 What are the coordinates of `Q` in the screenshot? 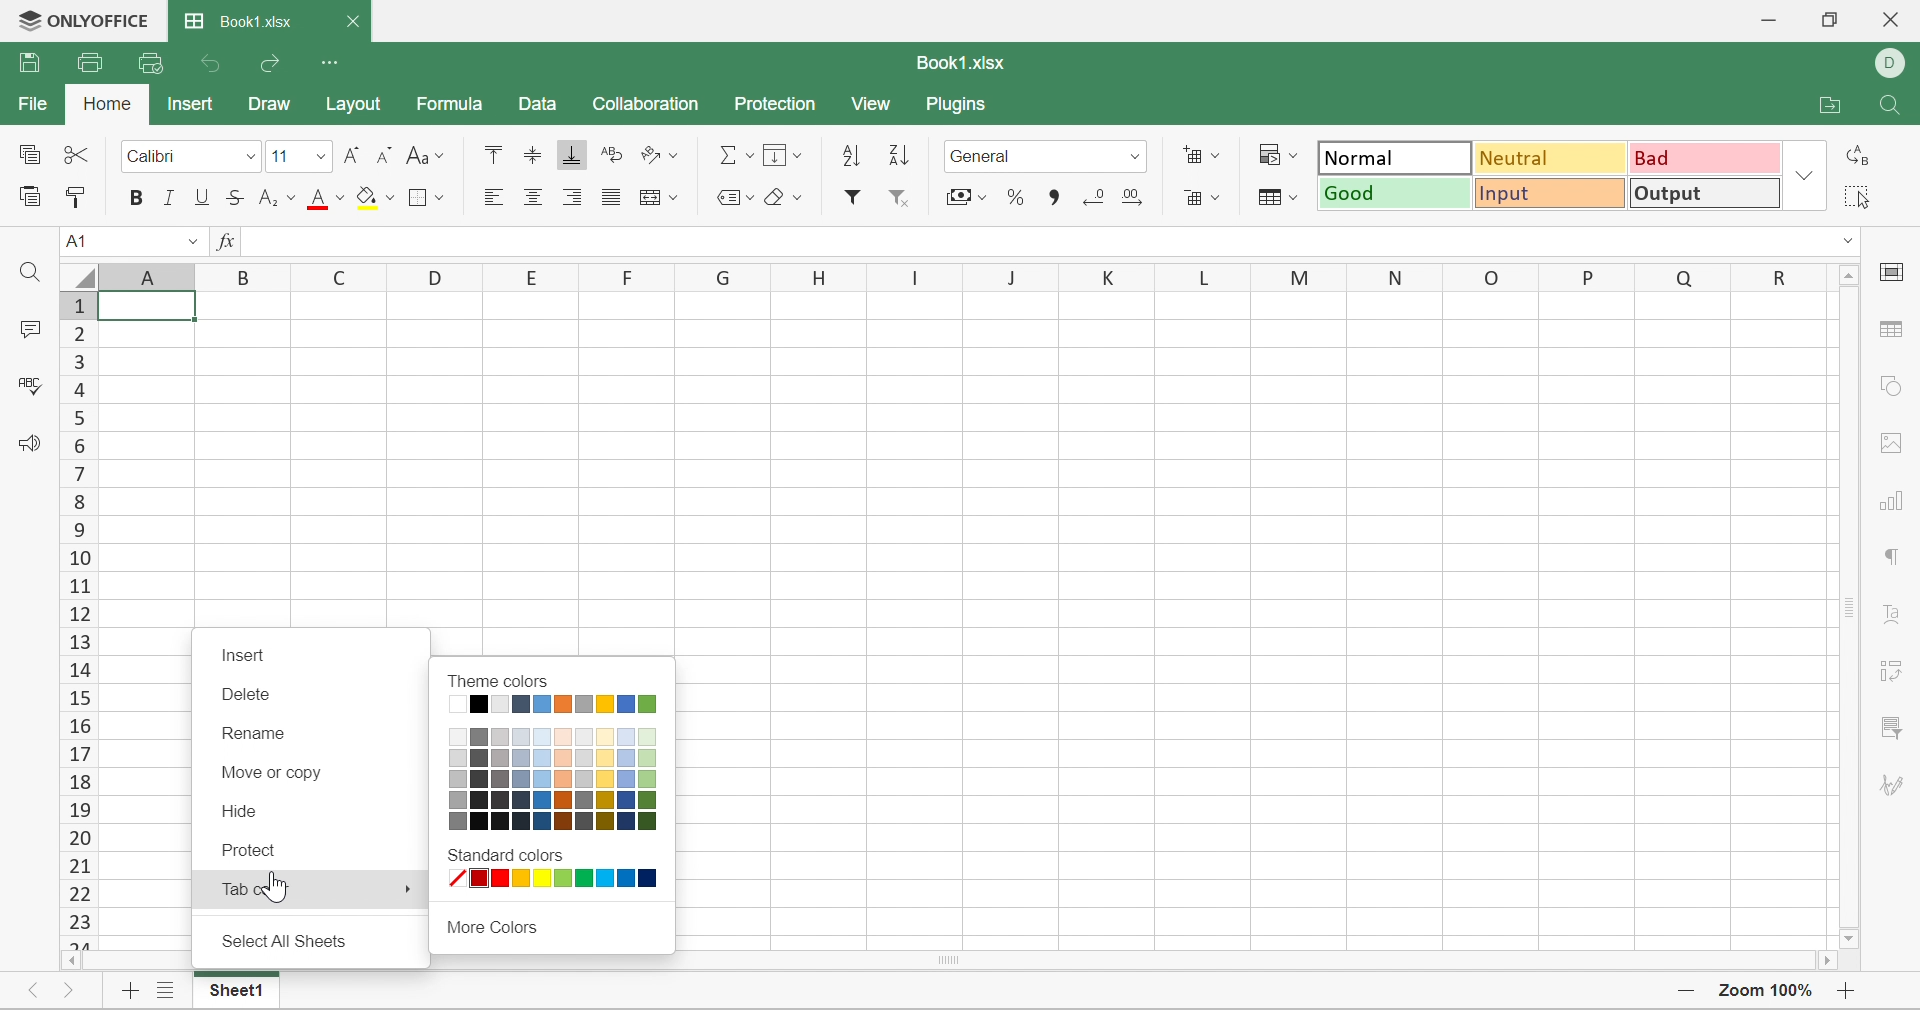 It's located at (1685, 274).